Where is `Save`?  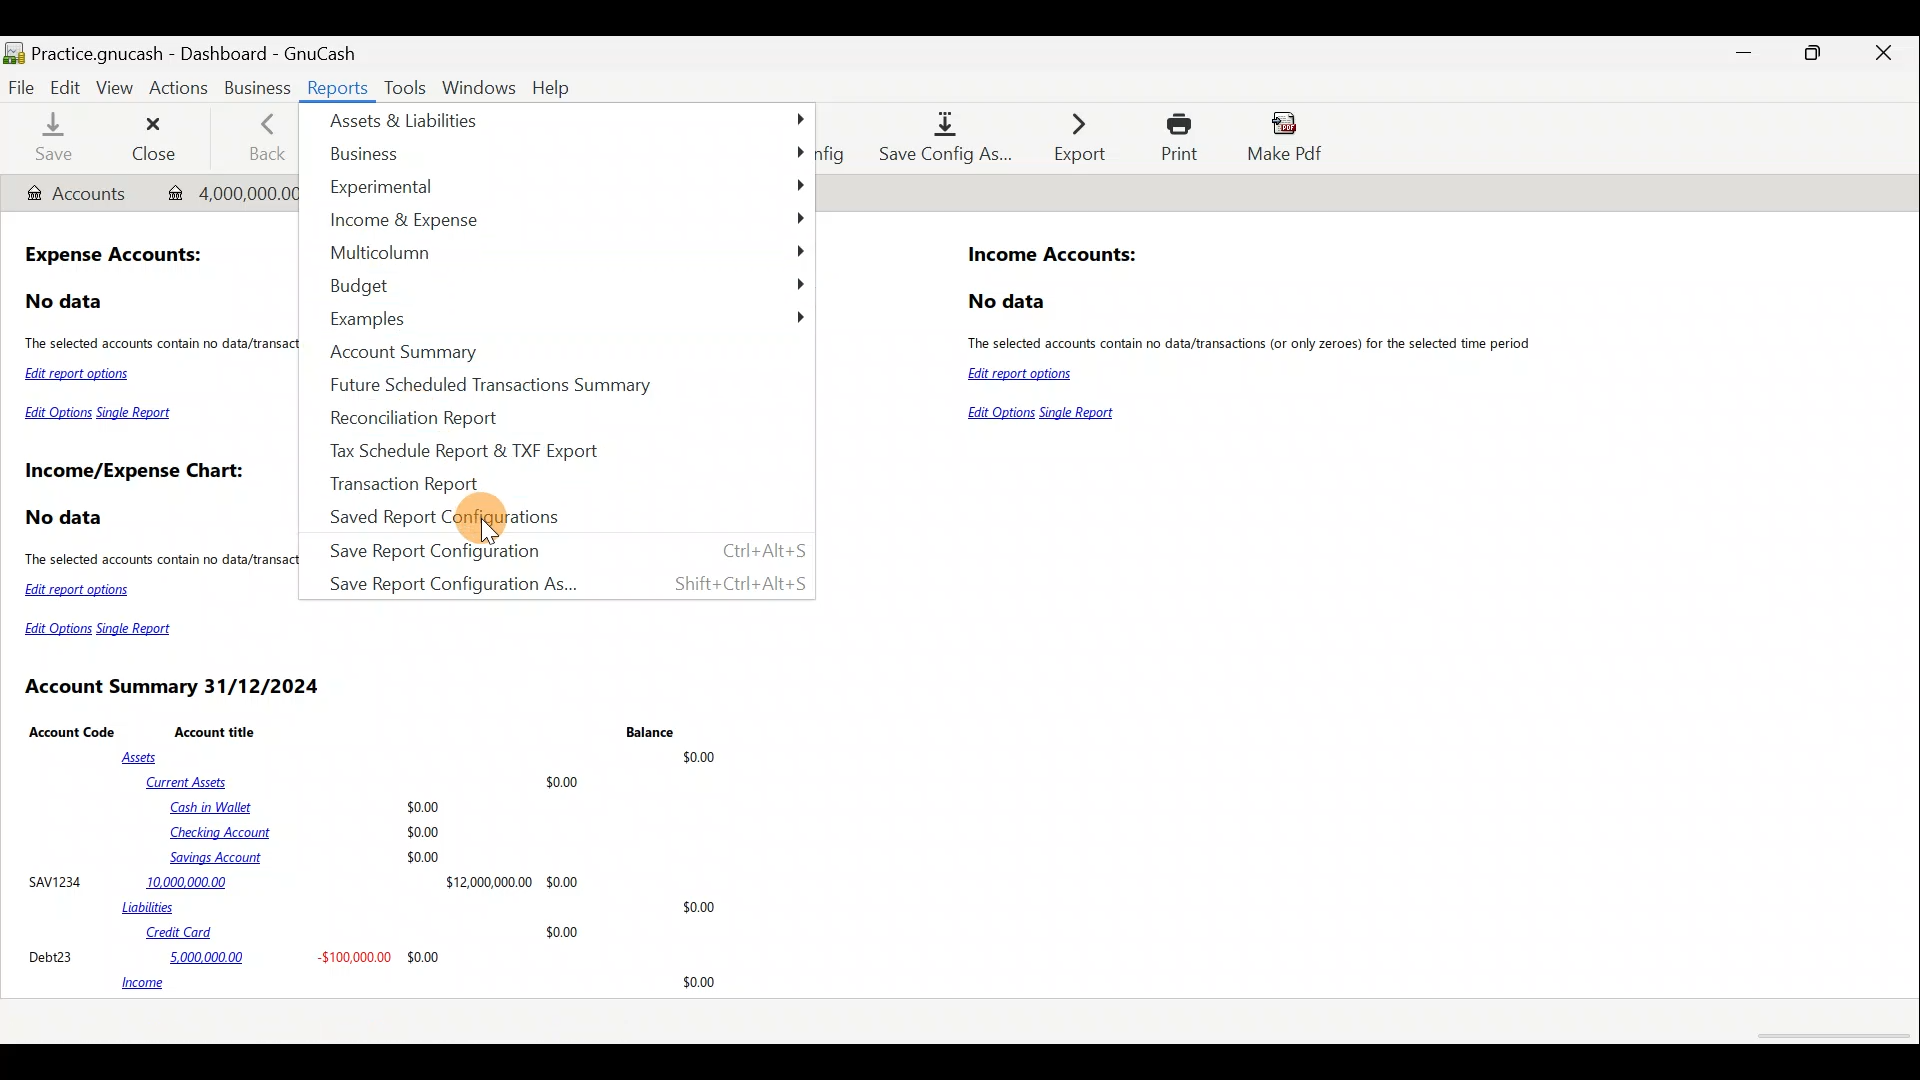 Save is located at coordinates (53, 140).